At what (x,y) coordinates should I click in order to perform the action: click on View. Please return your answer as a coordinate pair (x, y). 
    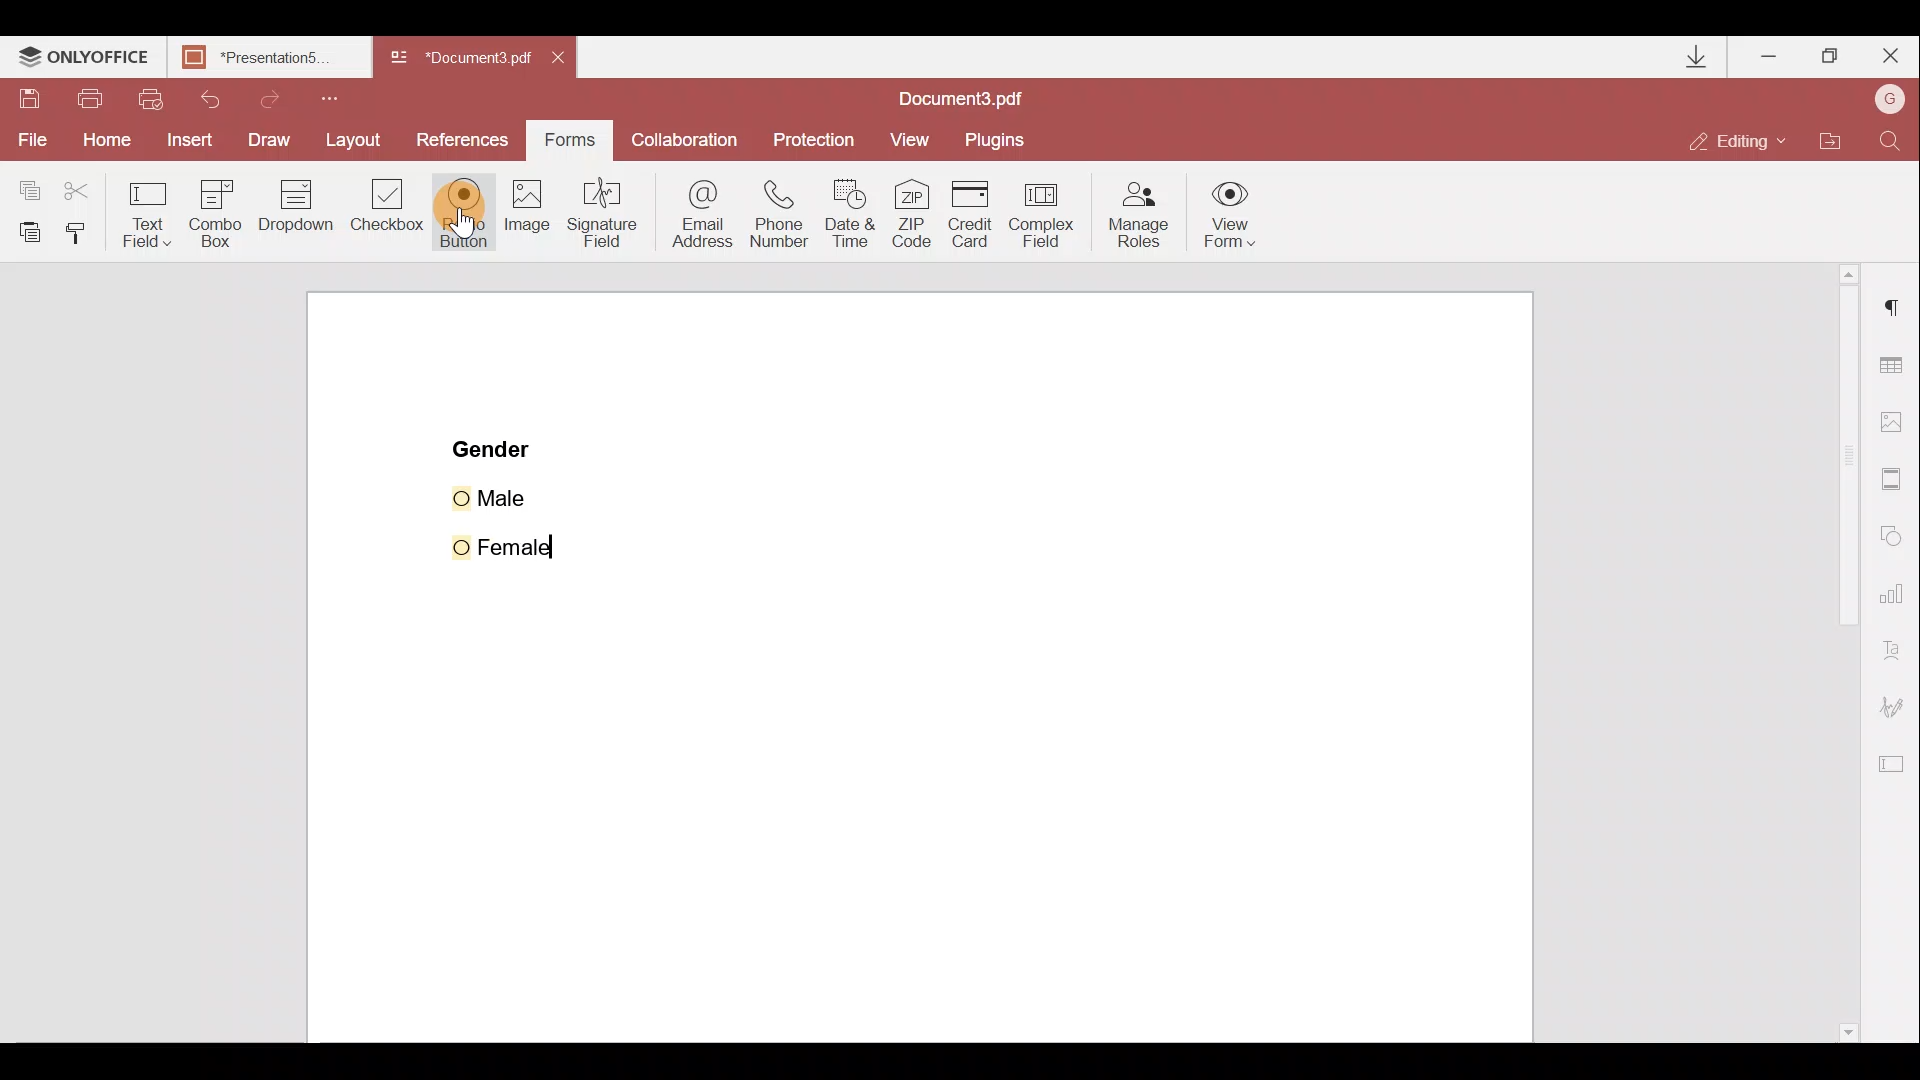
    Looking at the image, I should click on (919, 137).